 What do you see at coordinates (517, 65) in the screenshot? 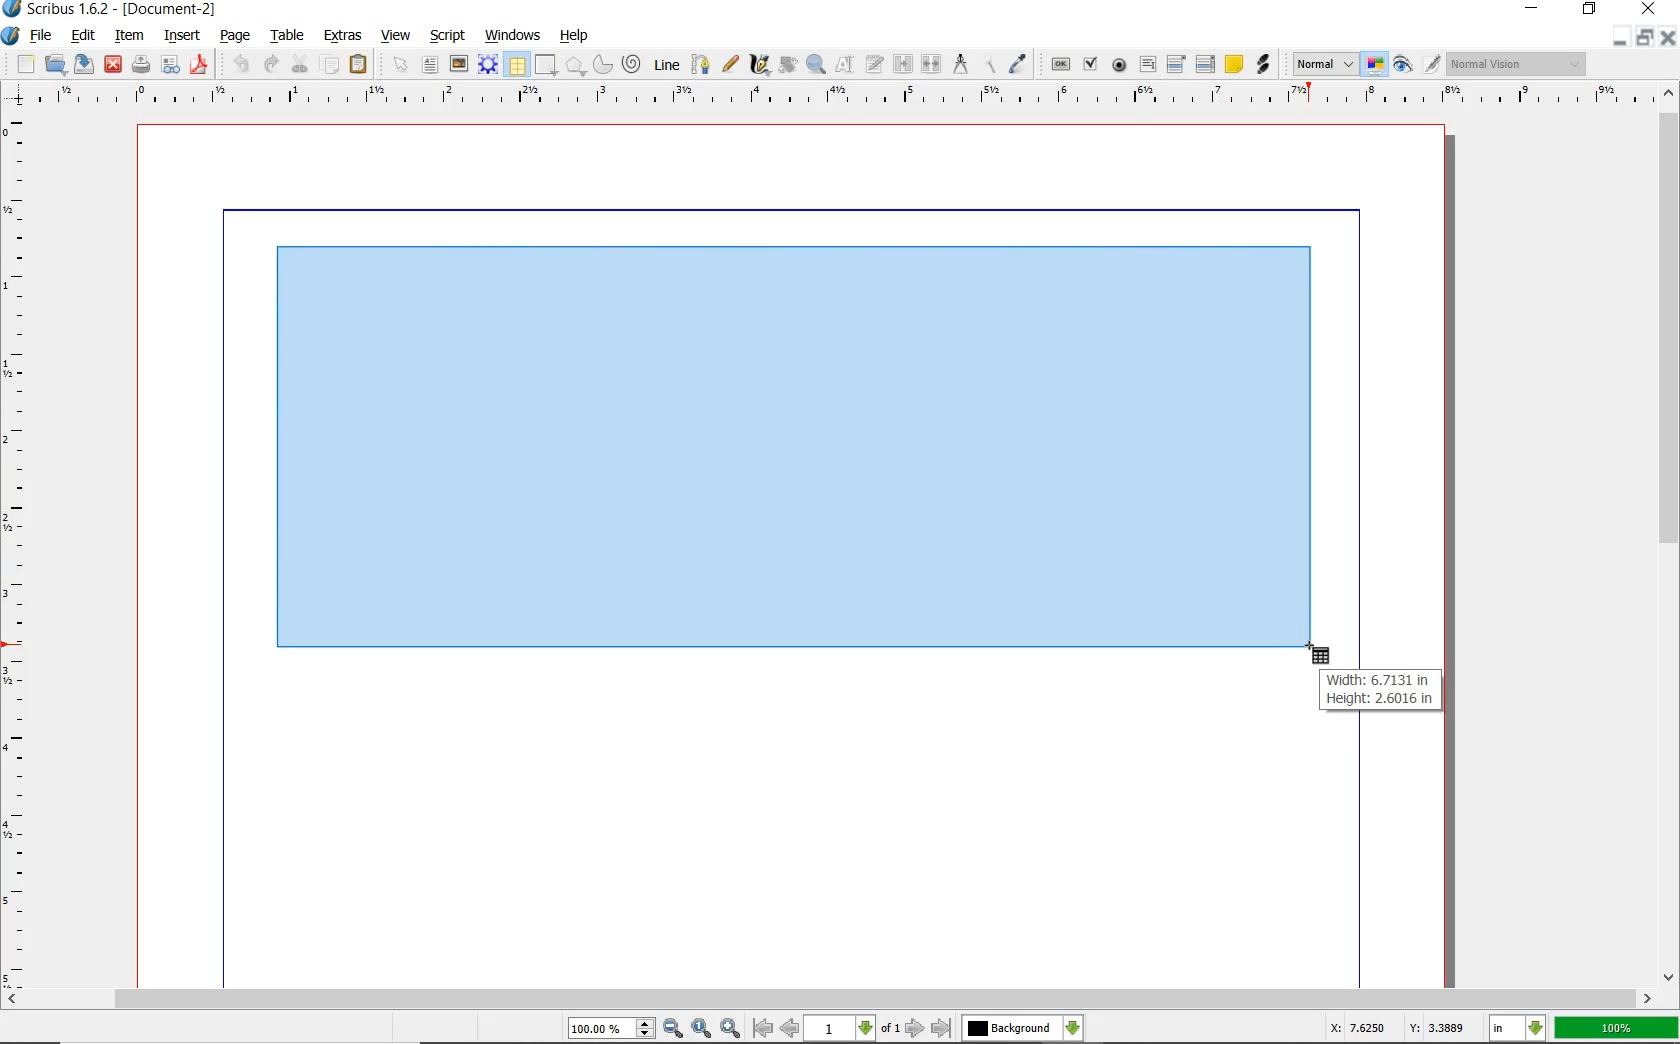
I see `table` at bounding box center [517, 65].